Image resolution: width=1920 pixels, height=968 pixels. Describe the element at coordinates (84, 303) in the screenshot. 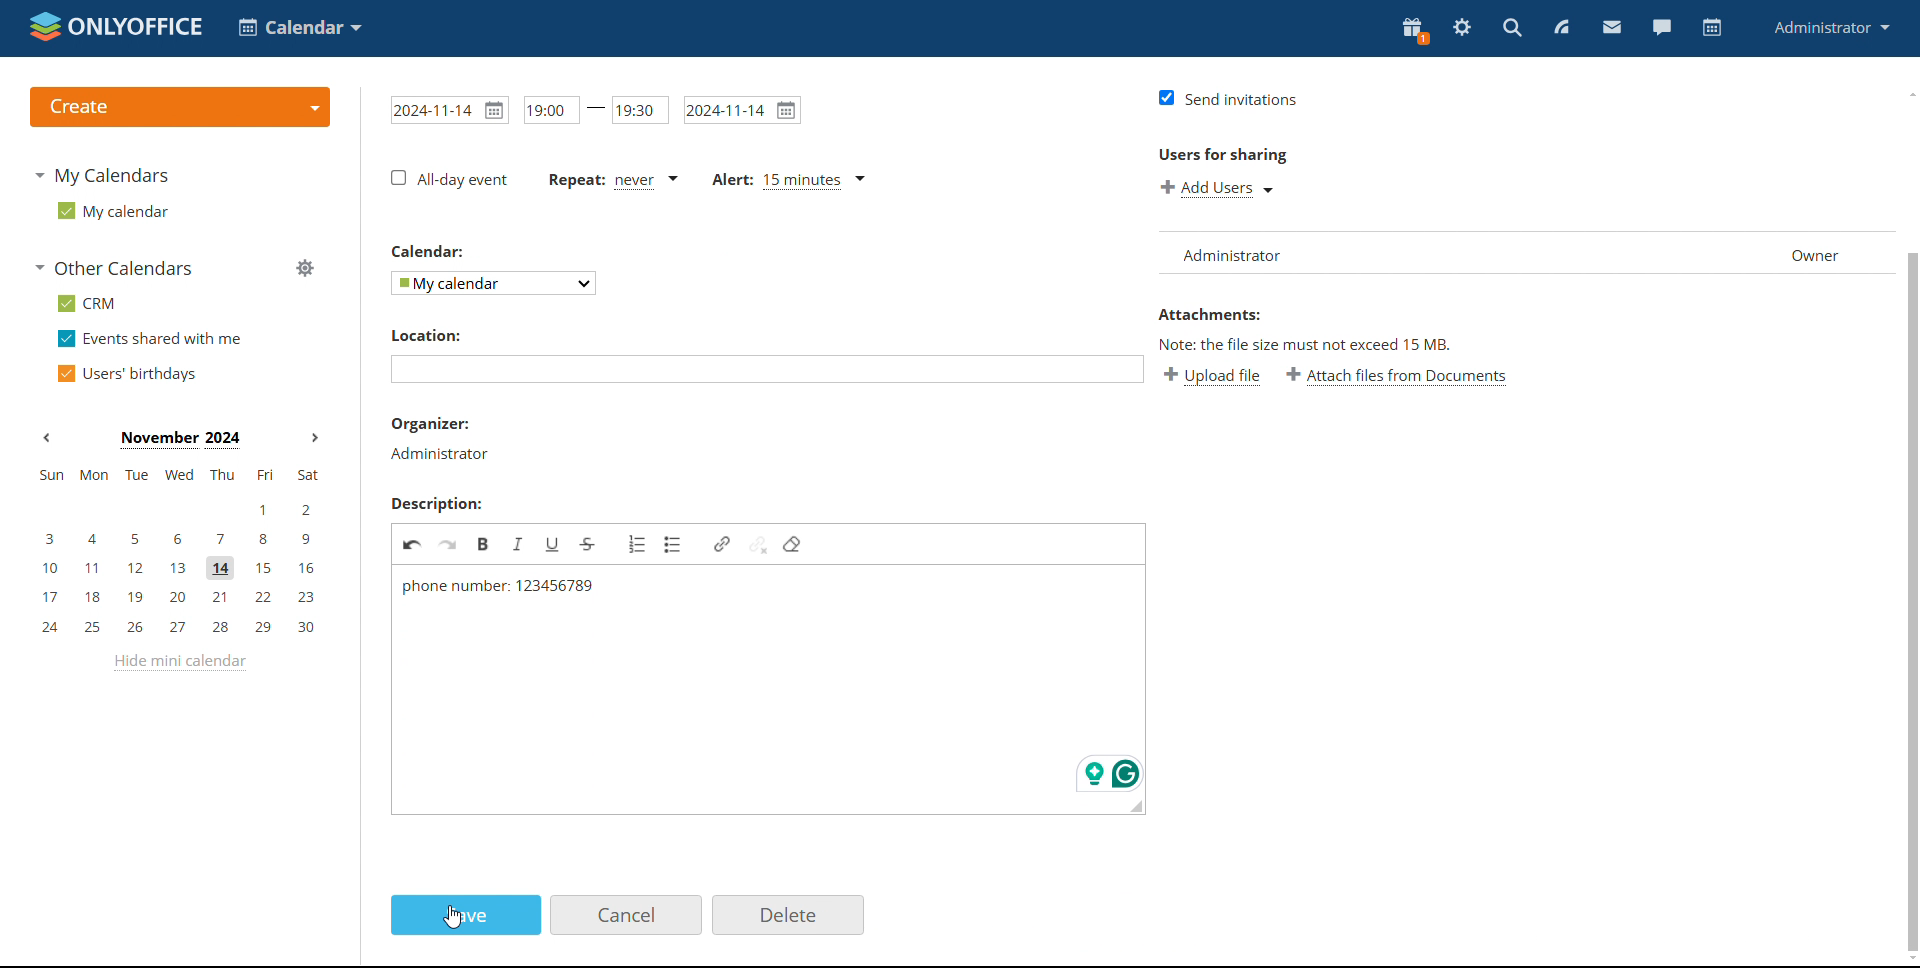

I see `crm` at that location.